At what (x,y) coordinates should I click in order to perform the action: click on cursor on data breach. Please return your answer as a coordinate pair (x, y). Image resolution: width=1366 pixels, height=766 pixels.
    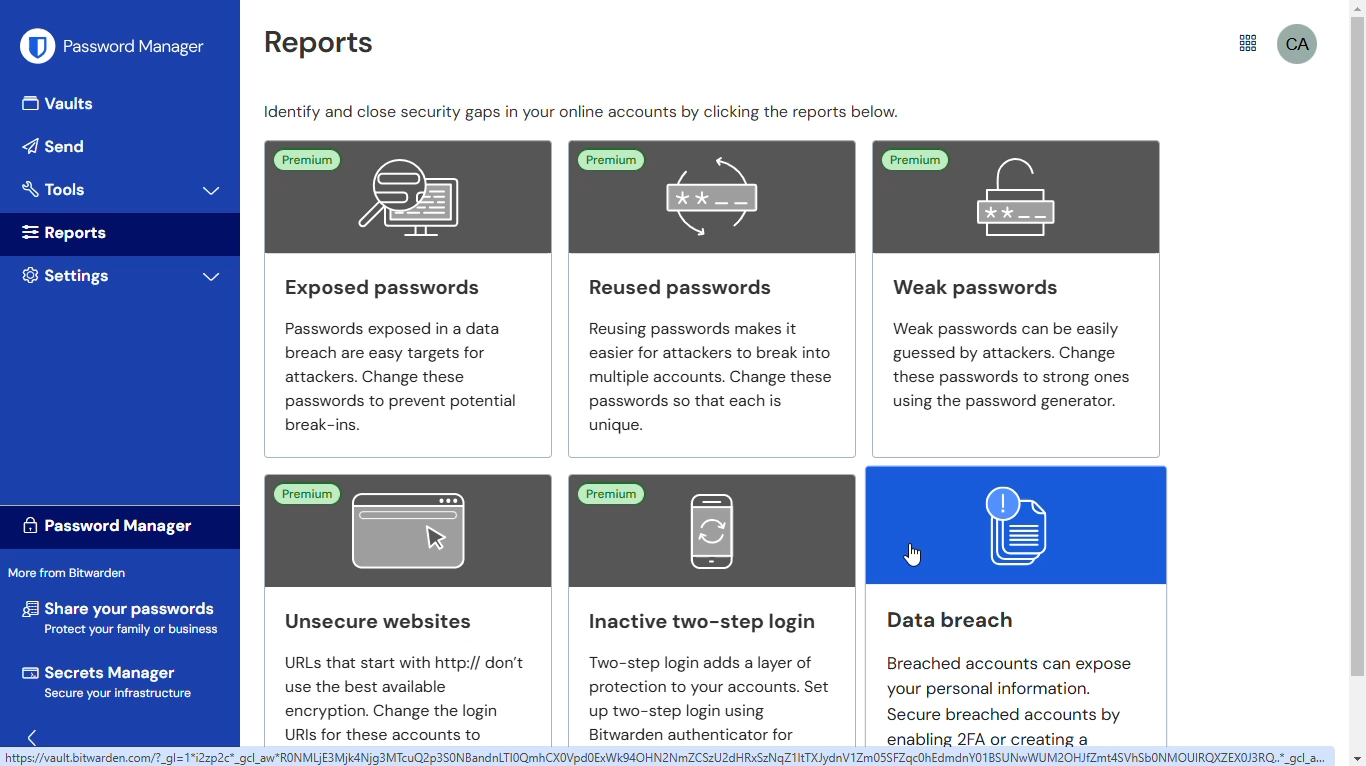
    Looking at the image, I should click on (913, 554).